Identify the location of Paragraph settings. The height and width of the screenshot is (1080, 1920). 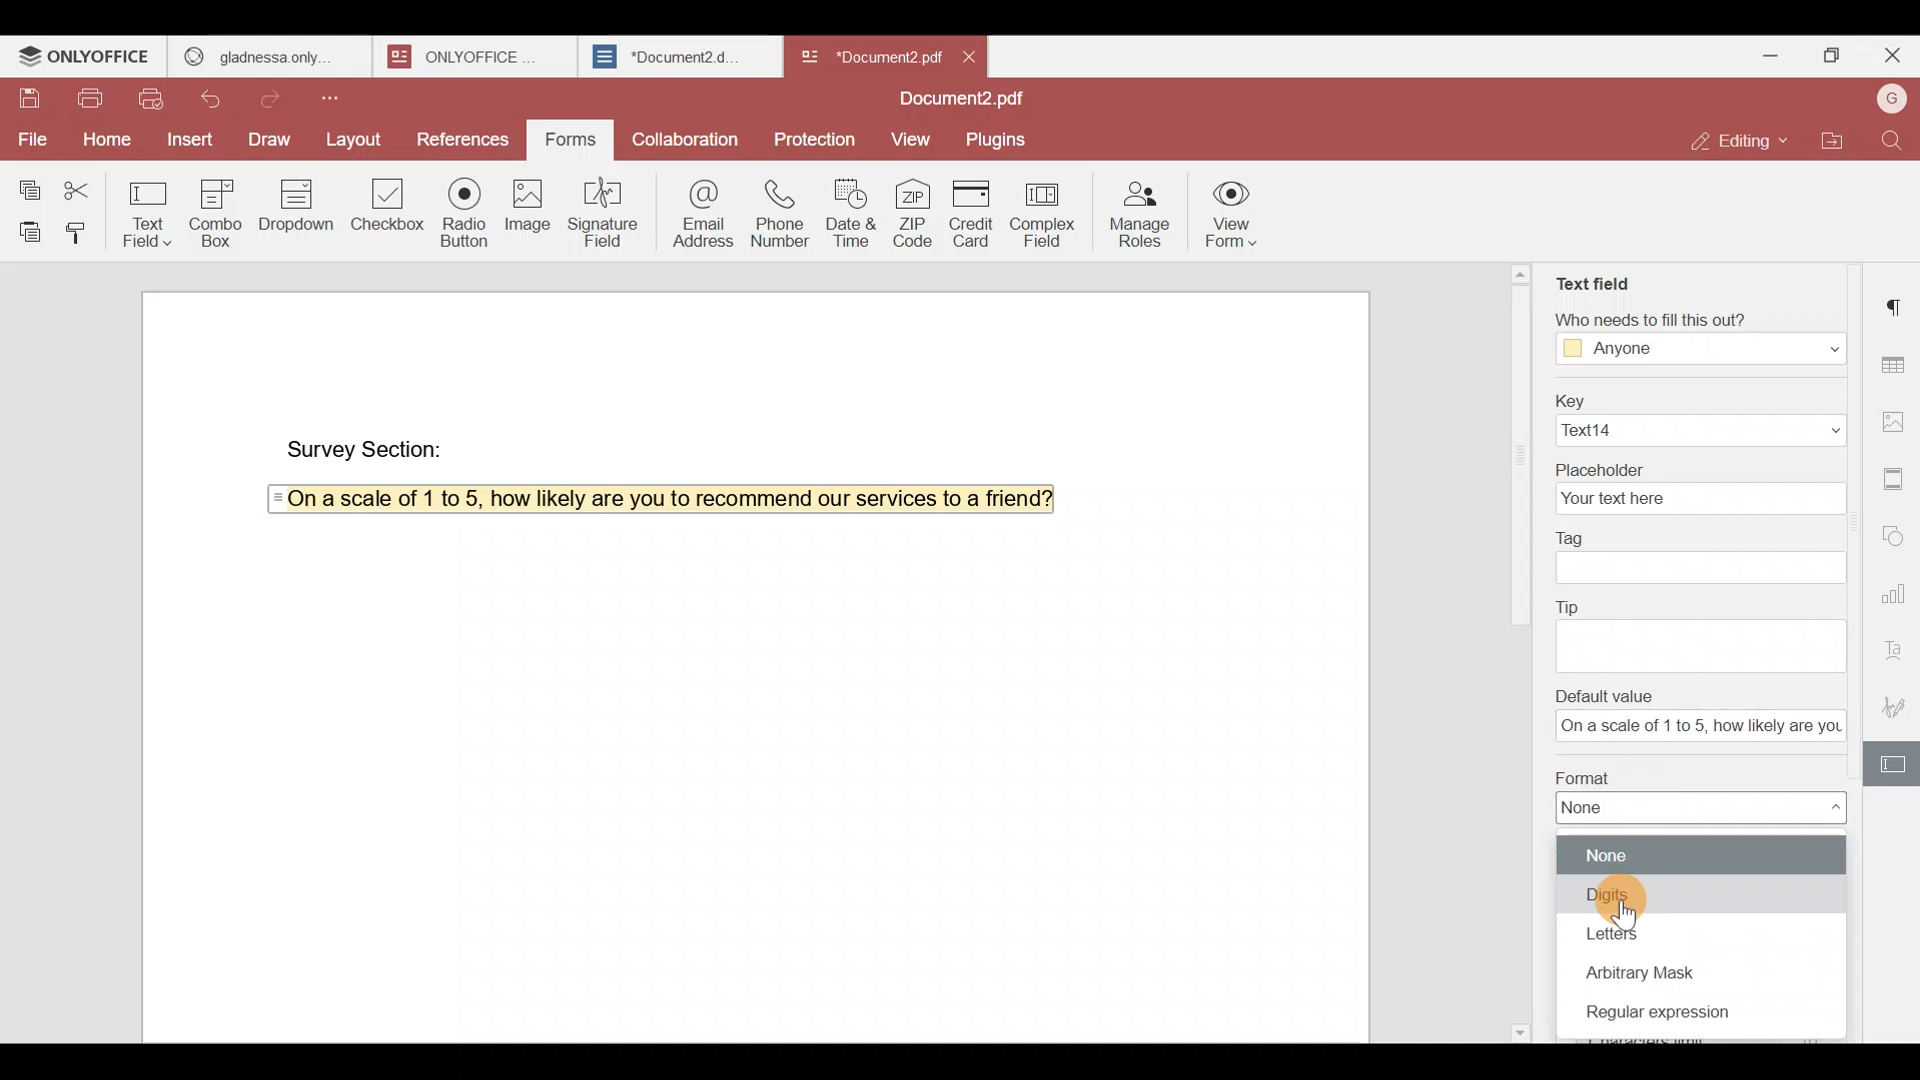
(1898, 299).